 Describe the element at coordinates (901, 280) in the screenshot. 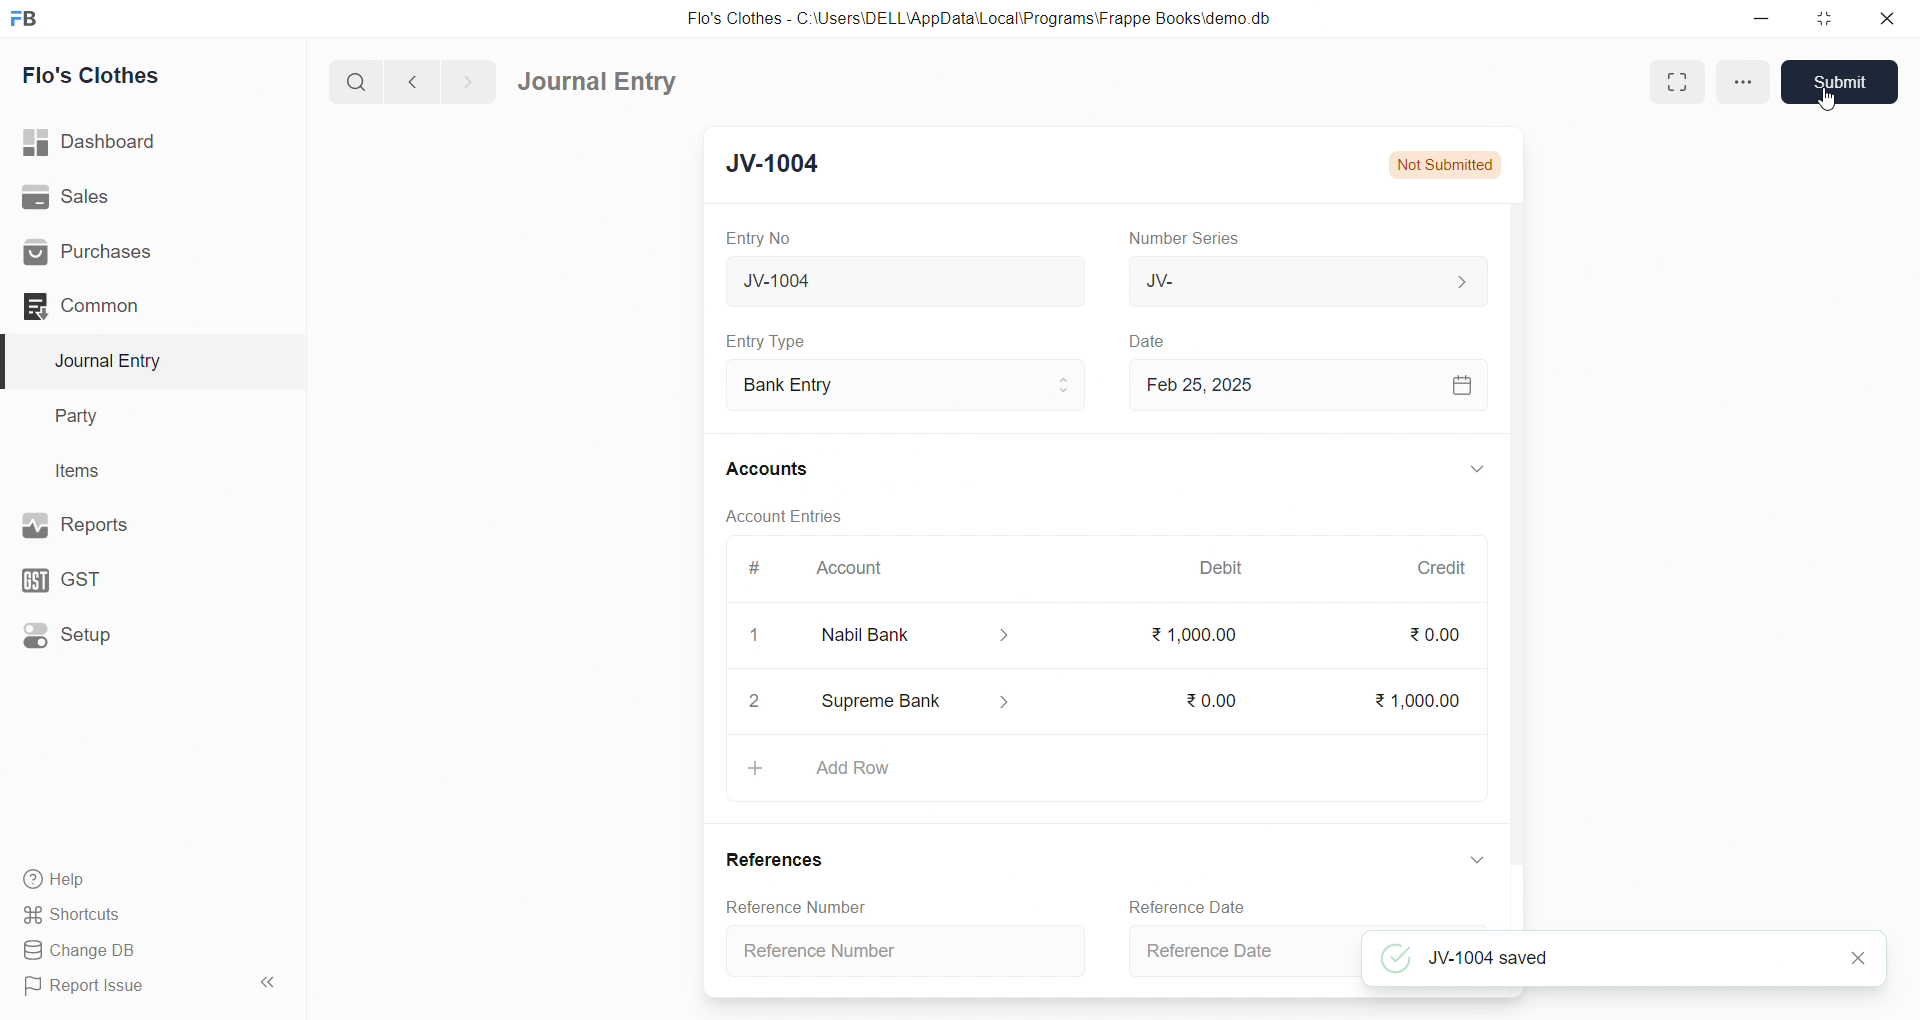

I see `New Journal Entry 04` at that location.